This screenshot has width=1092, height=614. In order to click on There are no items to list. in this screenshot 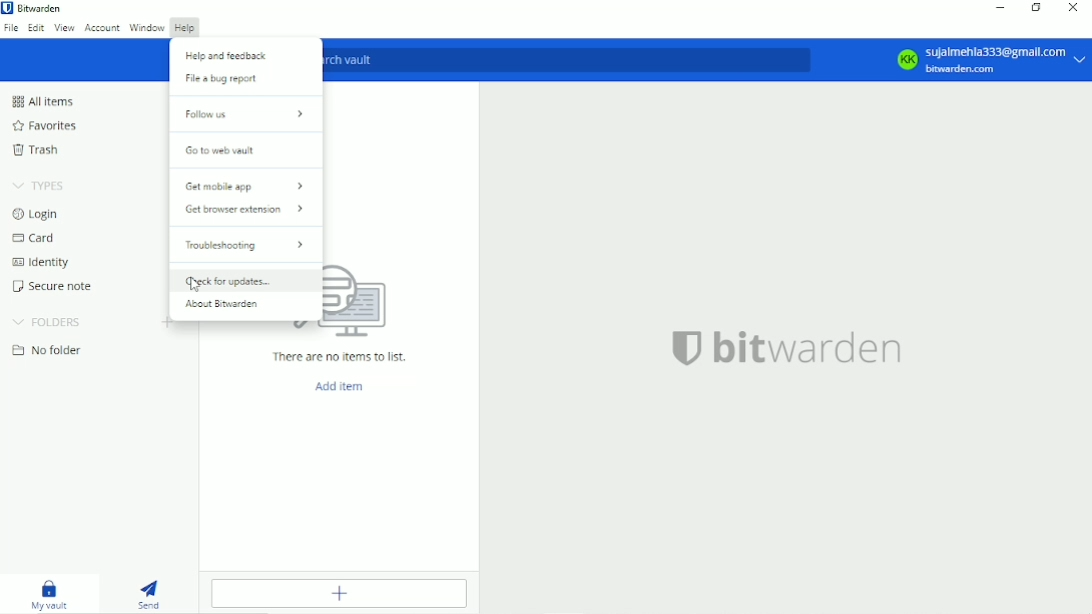, I will do `click(341, 357)`.